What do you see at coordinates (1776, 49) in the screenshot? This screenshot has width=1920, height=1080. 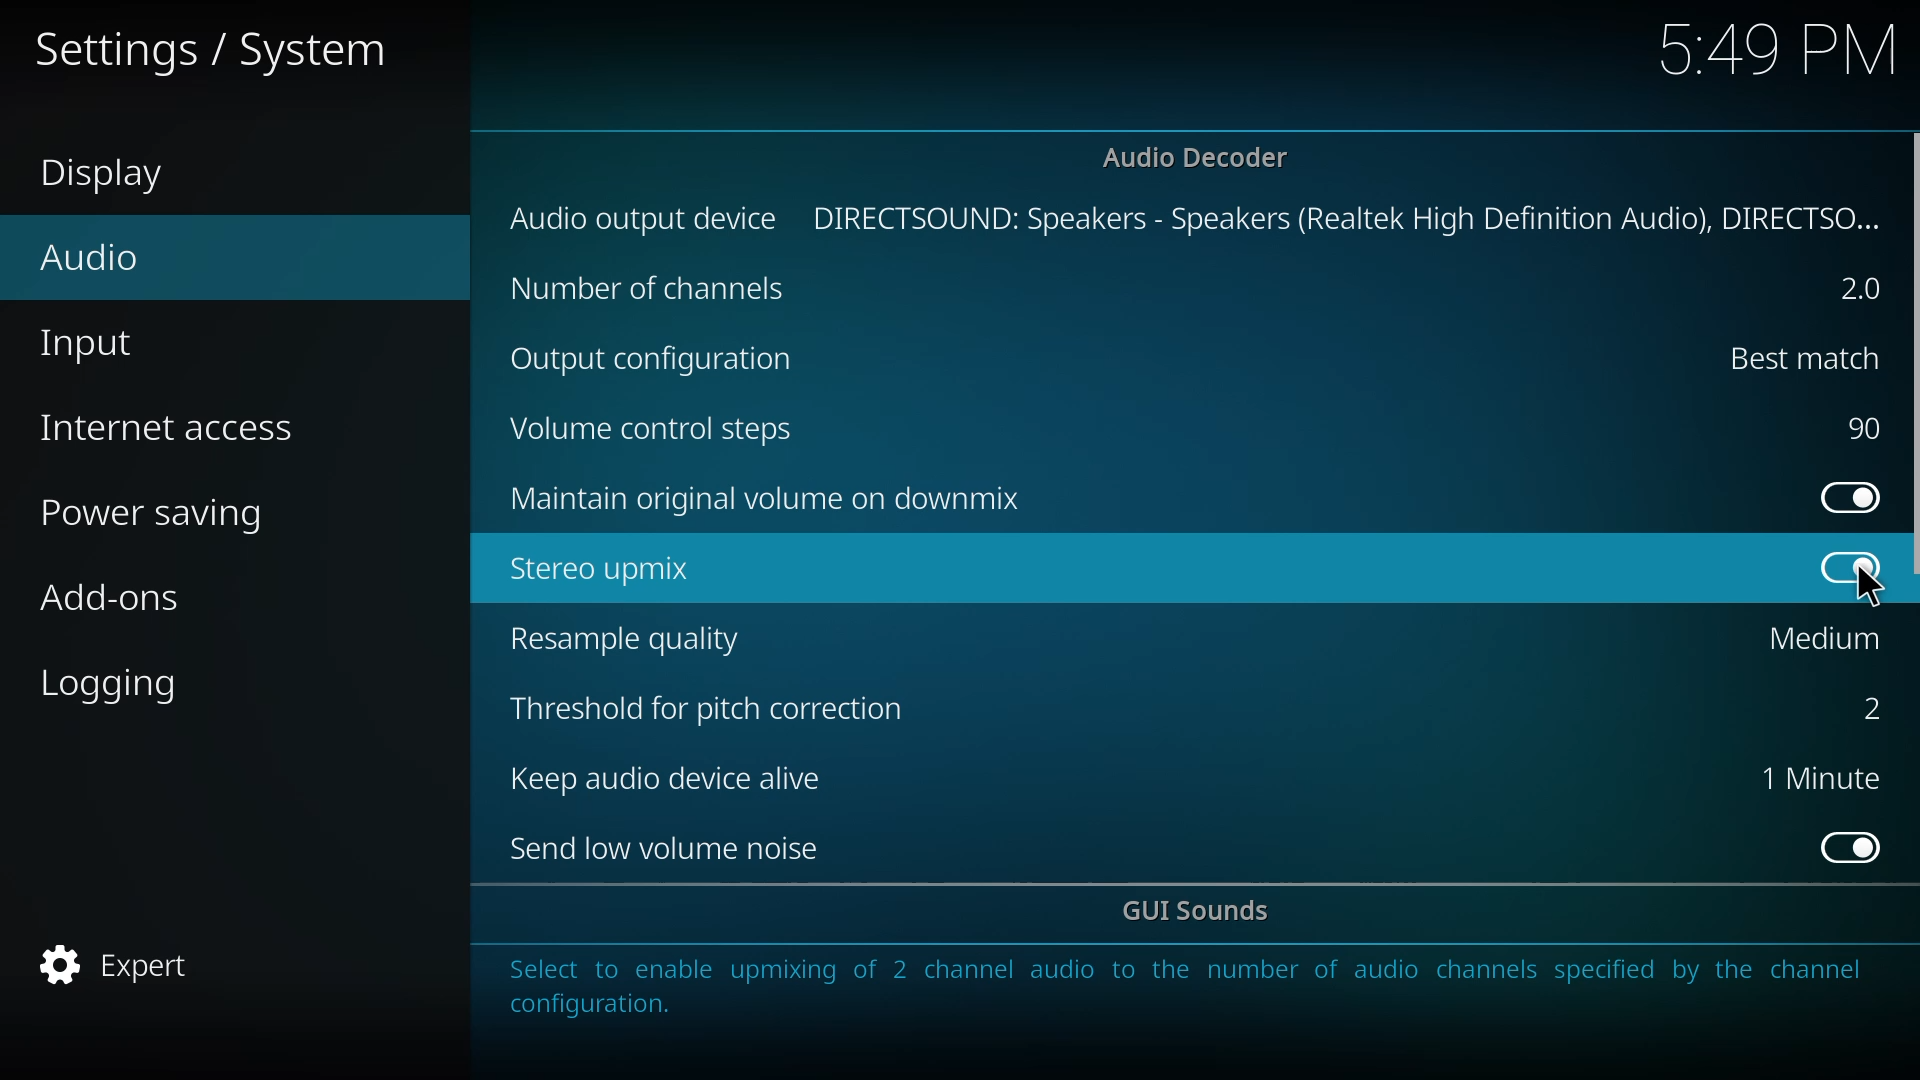 I see `time` at bounding box center [1776, 49].